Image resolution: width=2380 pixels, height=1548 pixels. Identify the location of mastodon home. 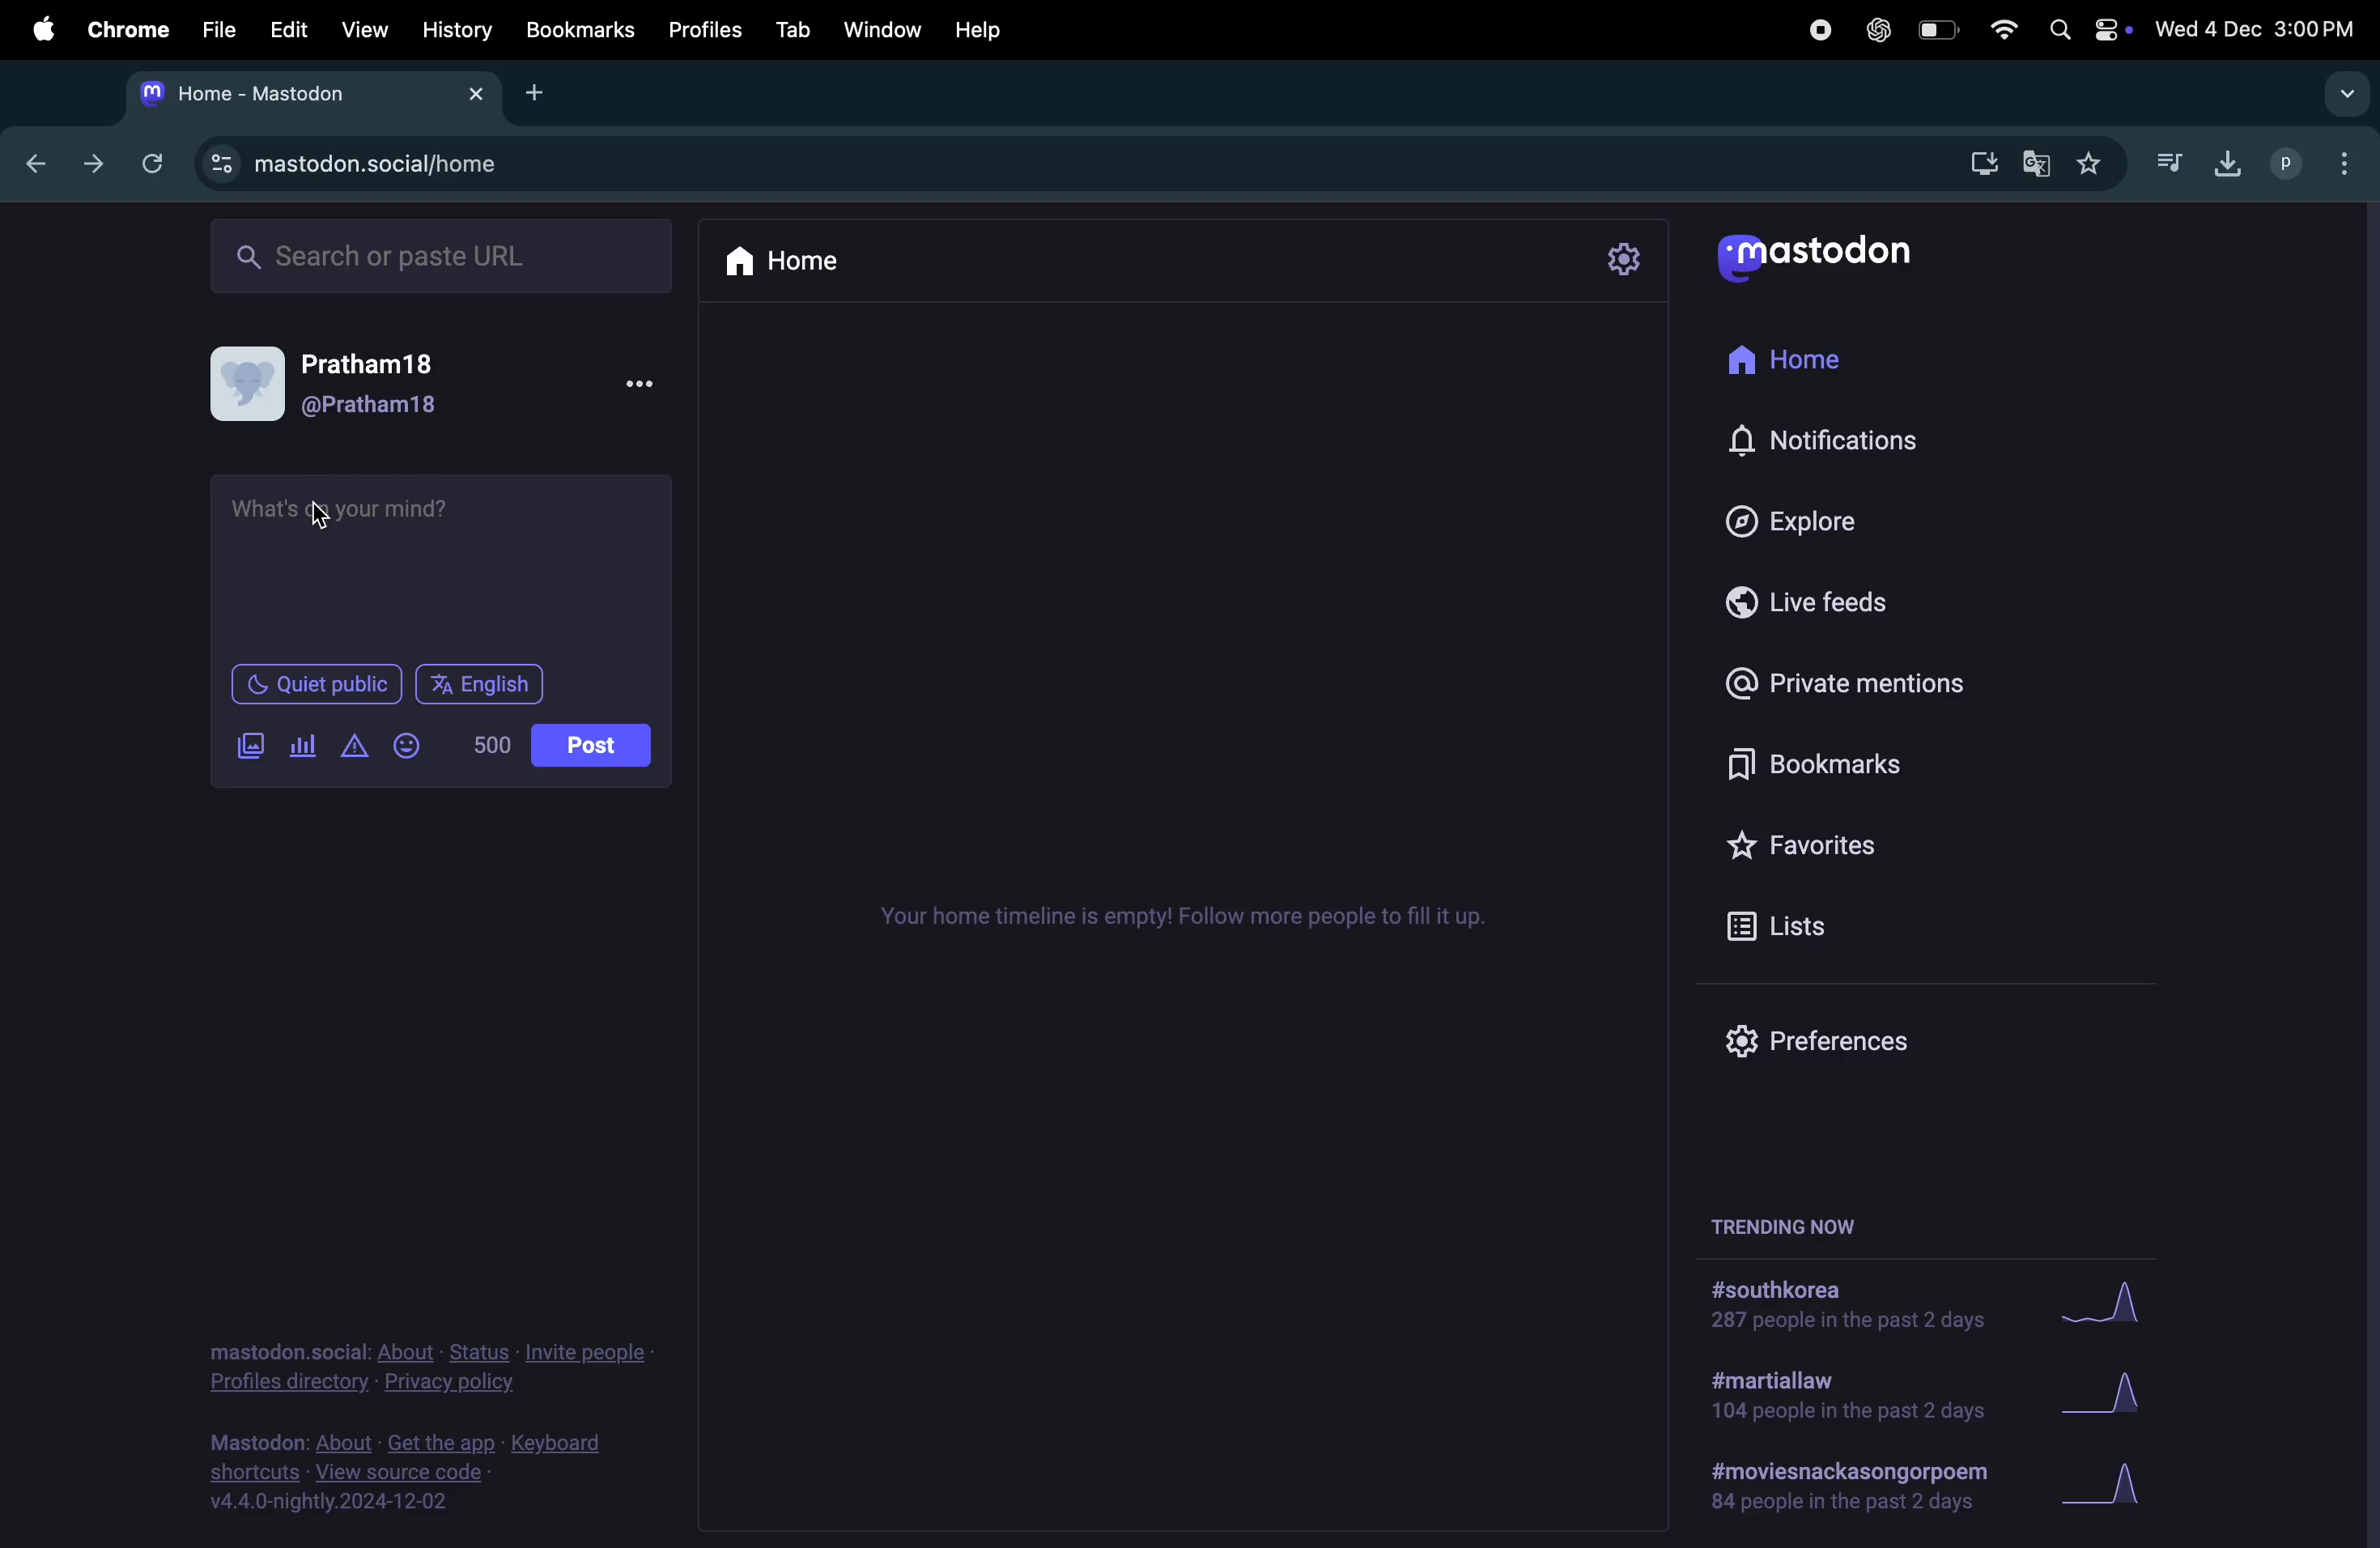
(311, 93).